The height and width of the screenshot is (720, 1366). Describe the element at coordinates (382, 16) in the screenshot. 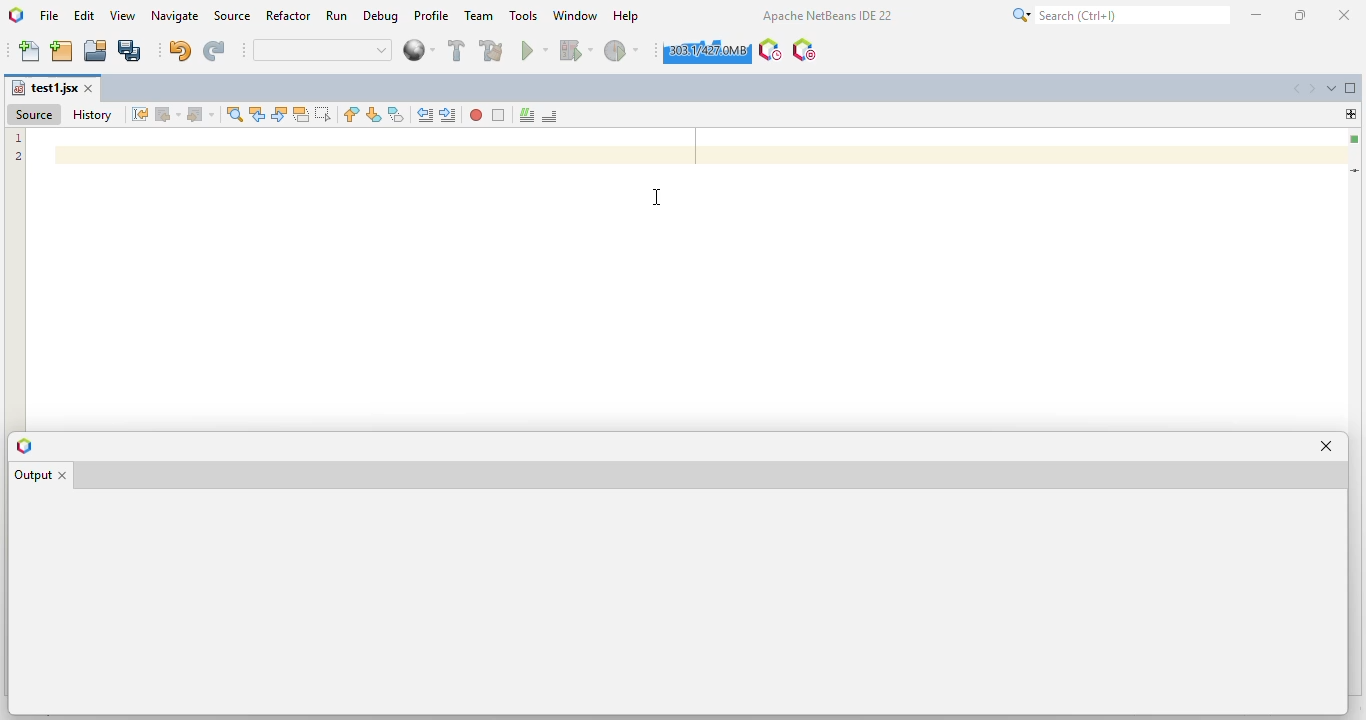

I see `debug` at that location.